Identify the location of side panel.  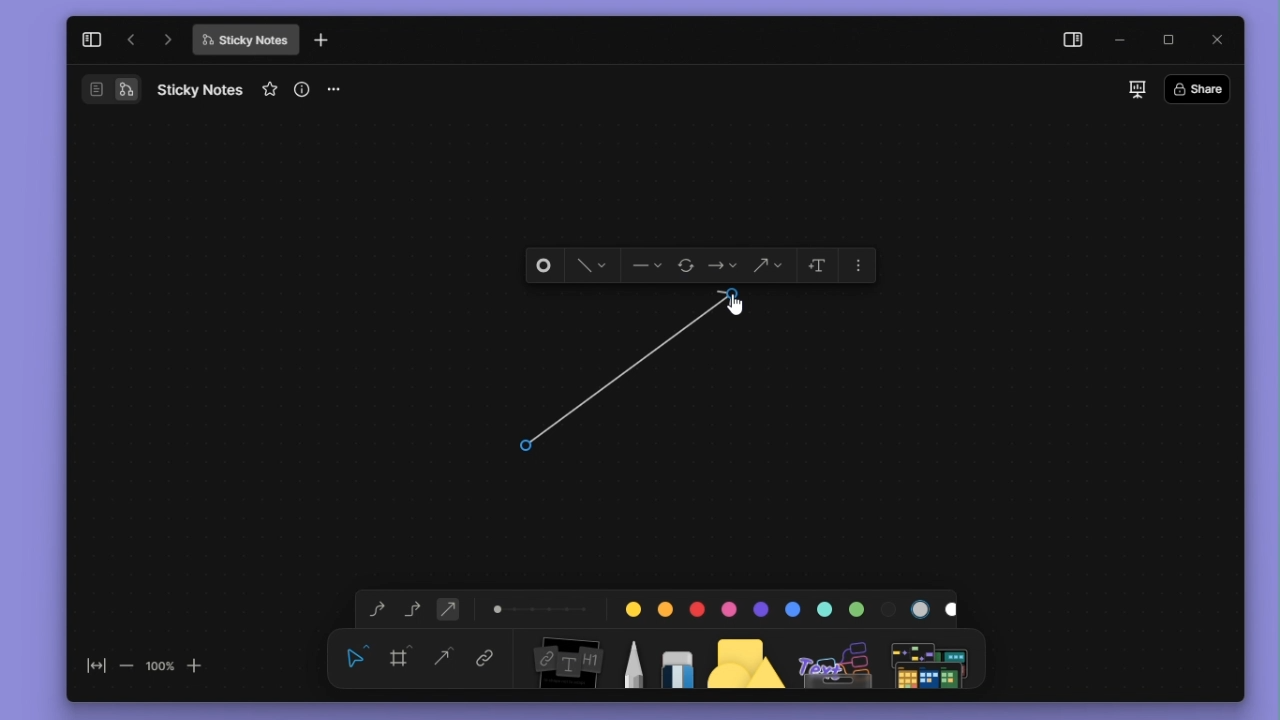
(1069, 42).